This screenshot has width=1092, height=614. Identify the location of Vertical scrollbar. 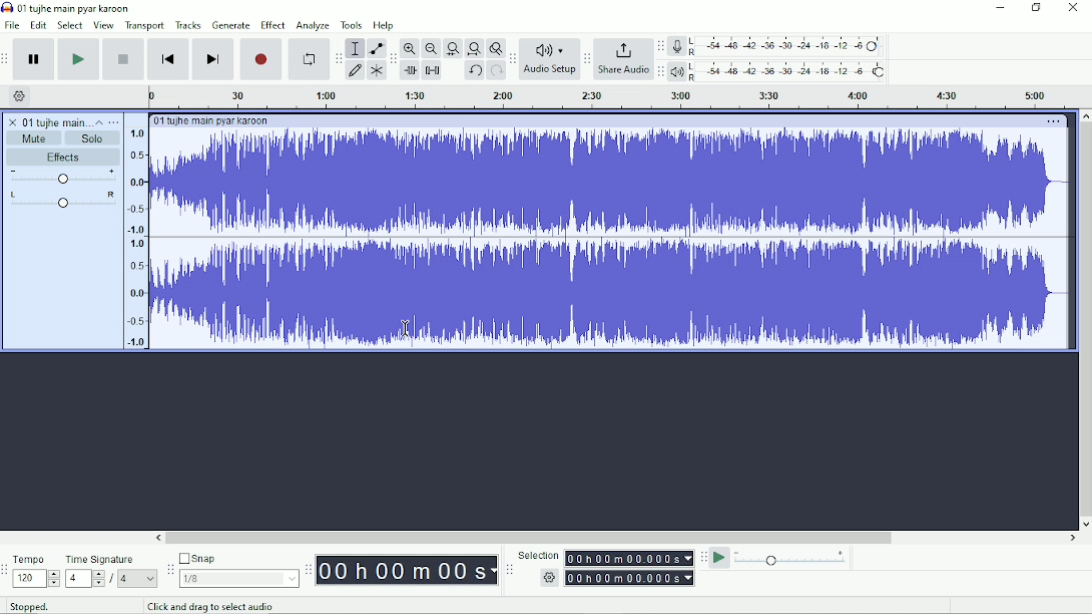
(1084, 320).